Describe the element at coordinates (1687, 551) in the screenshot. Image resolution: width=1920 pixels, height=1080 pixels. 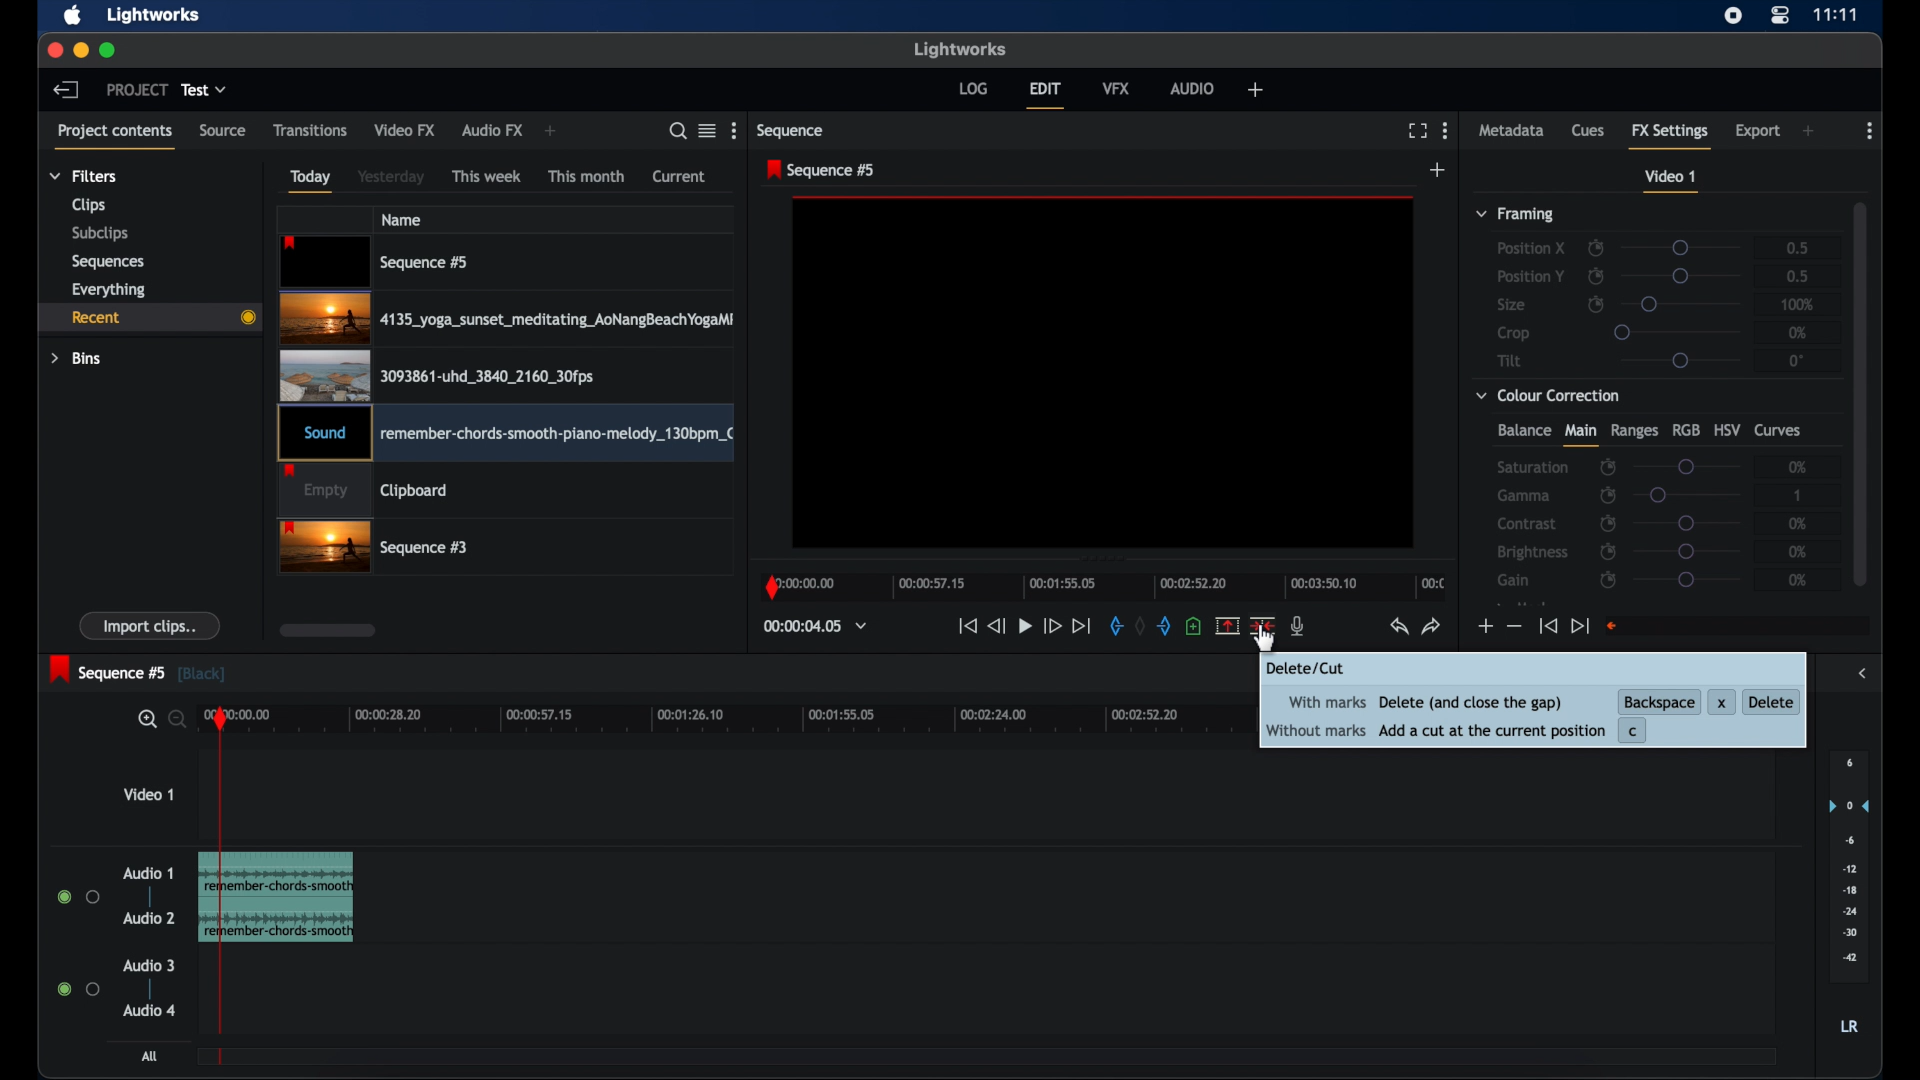
I see `slider` at that location.